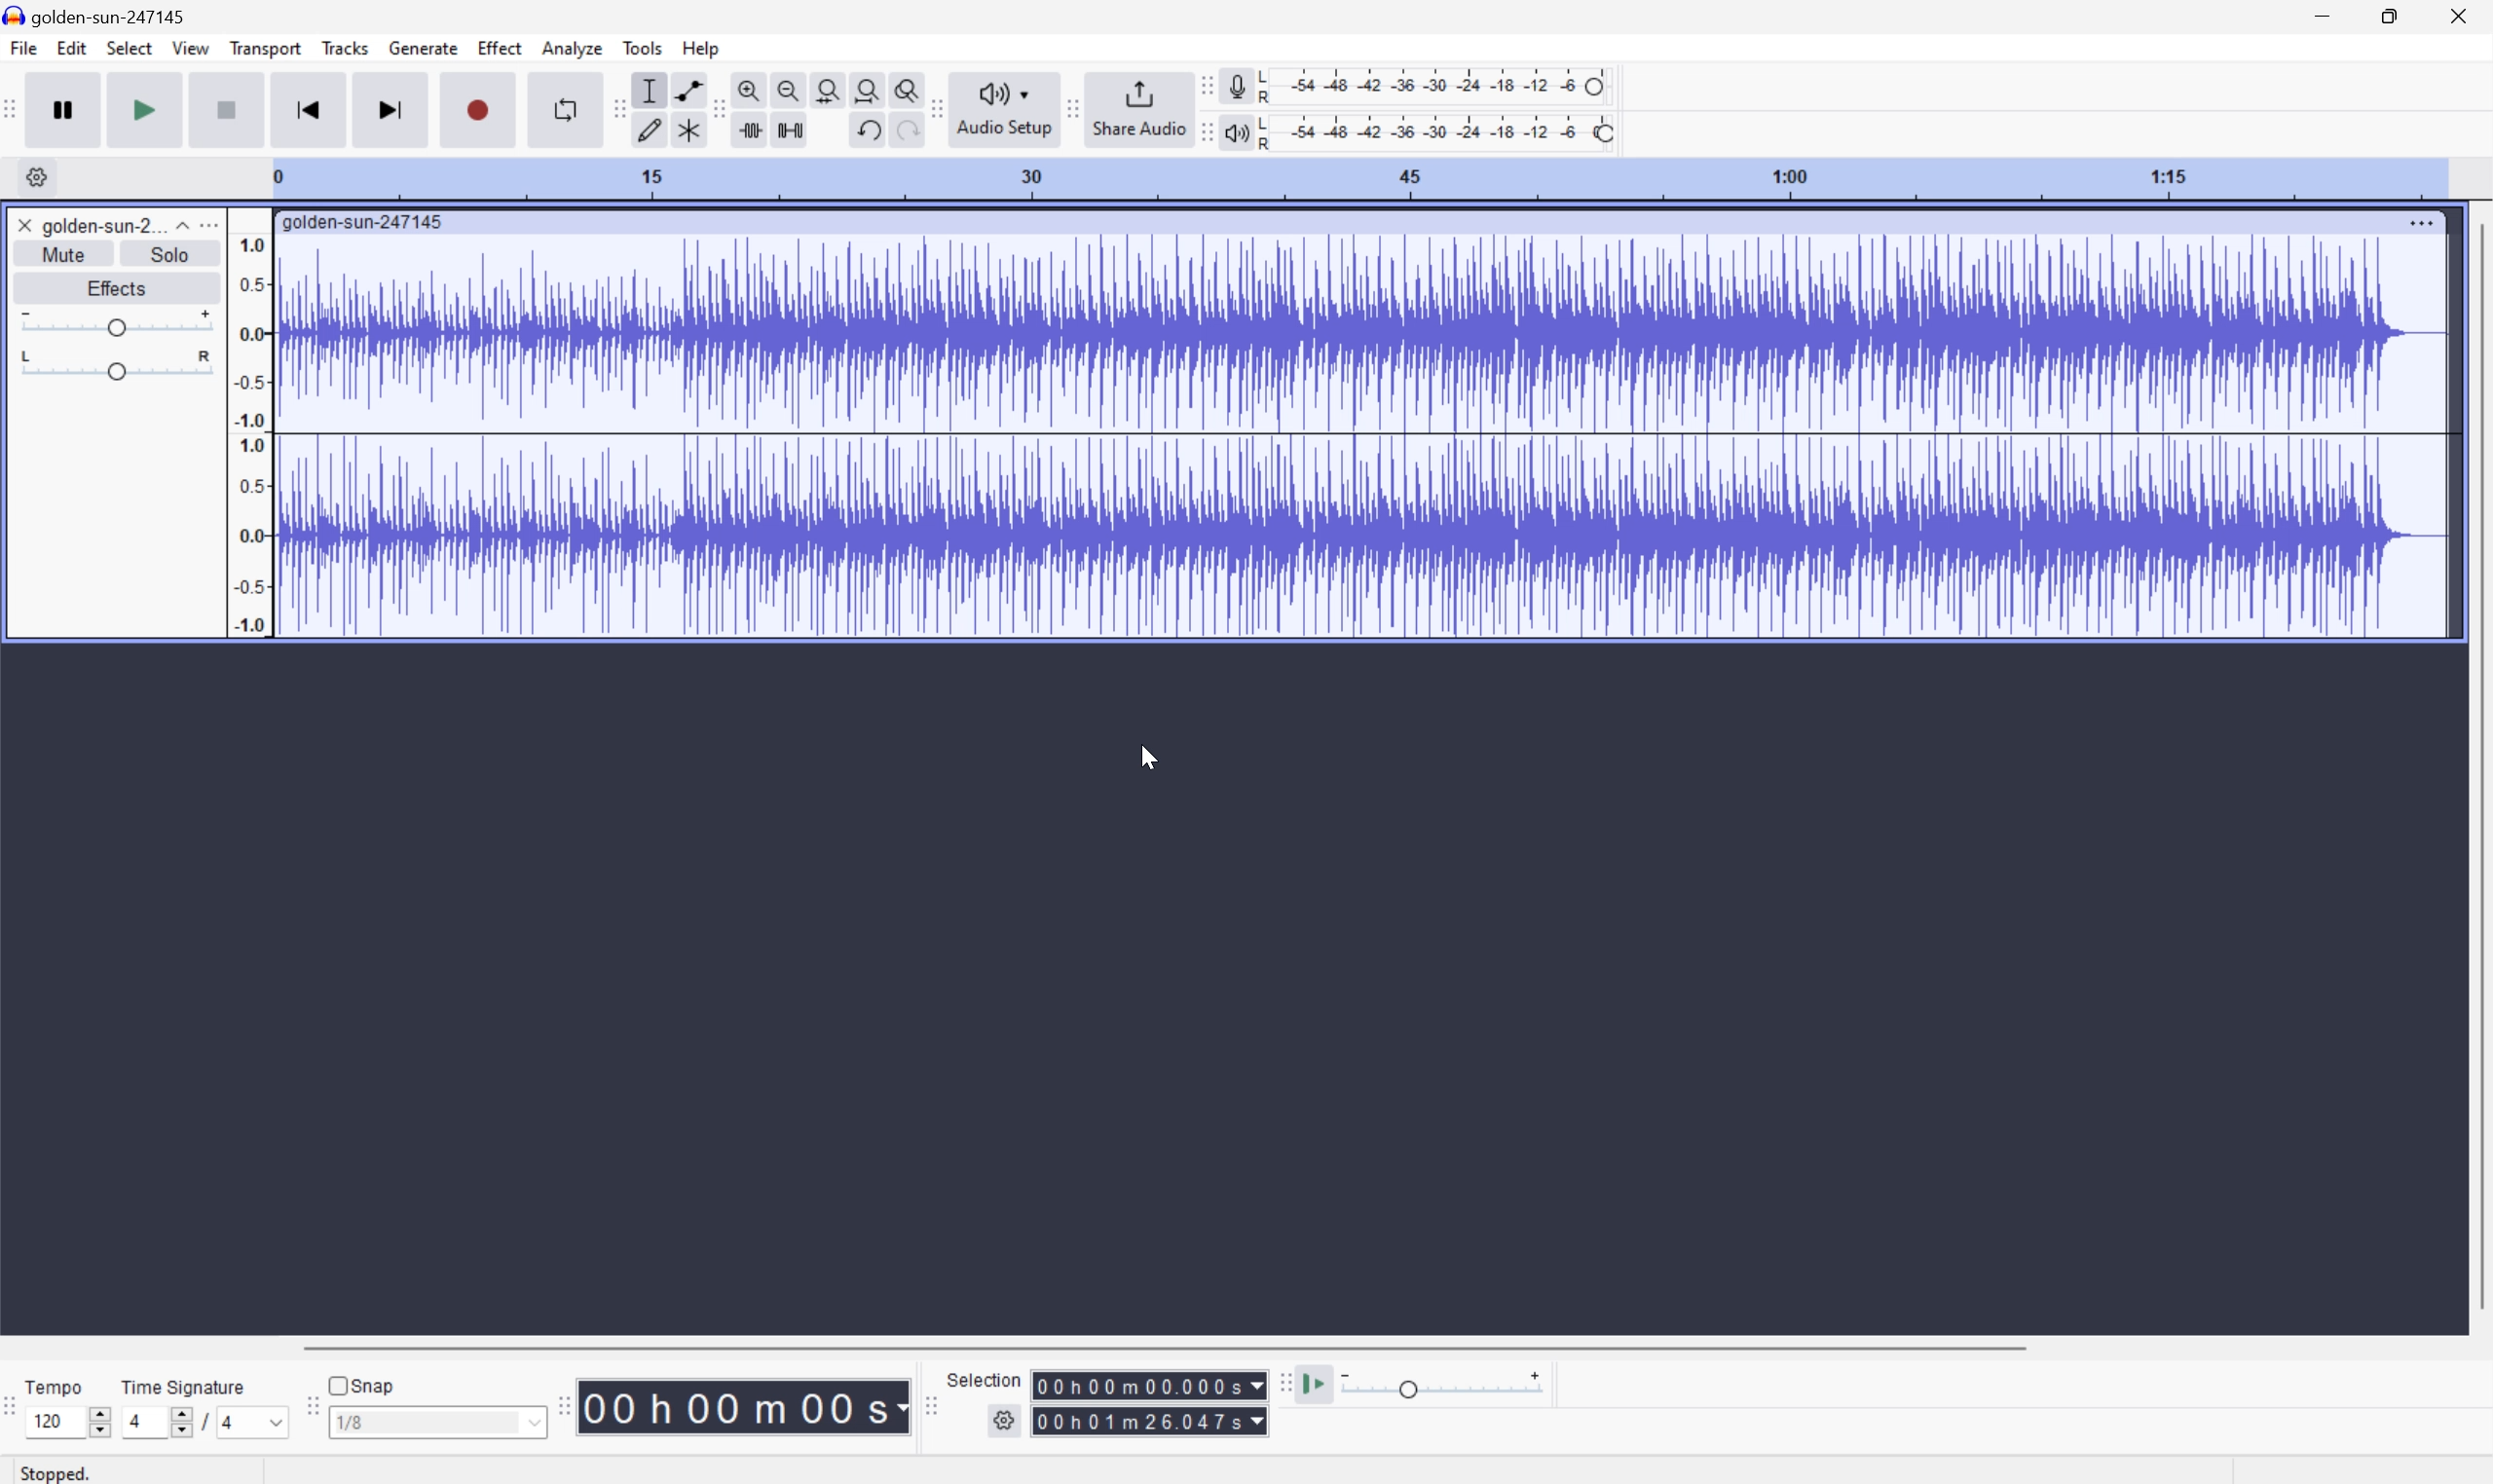 This screenshot has width=2493, height=1484. What do you see at coordinates (362, 1384) in the screenshot?
I see `Snap` at bounding box center [362, 1384].